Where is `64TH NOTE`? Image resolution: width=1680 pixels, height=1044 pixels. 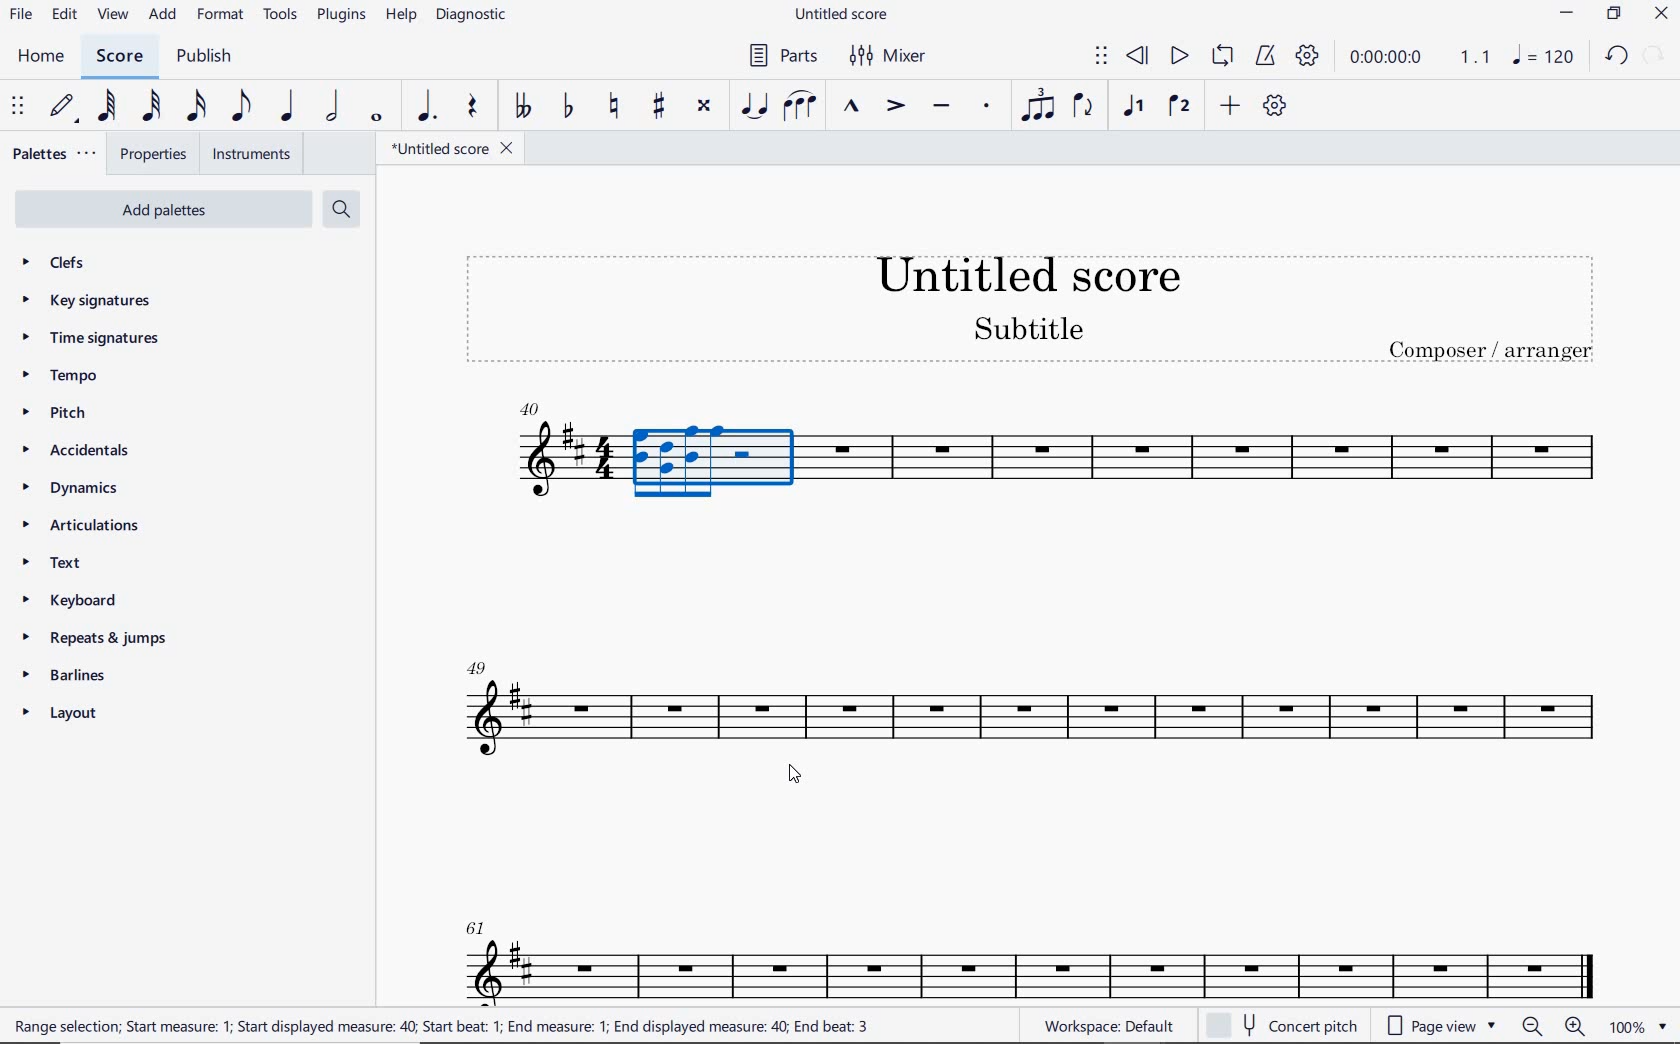 64TH NOTE is located at coordinates (109, 107).